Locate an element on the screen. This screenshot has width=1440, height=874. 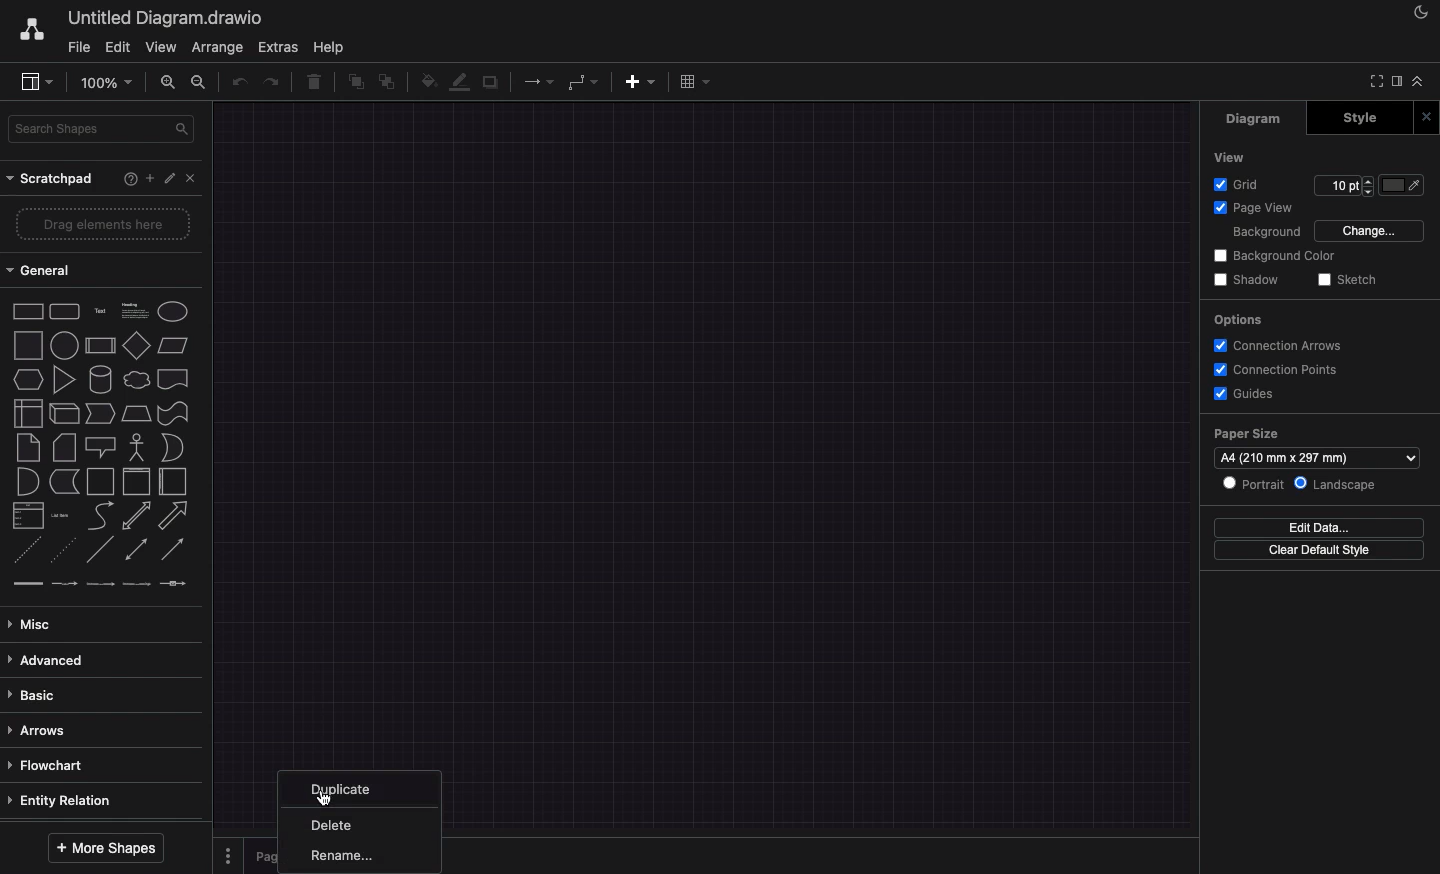
drage elements is located at coordinates (105, 224).